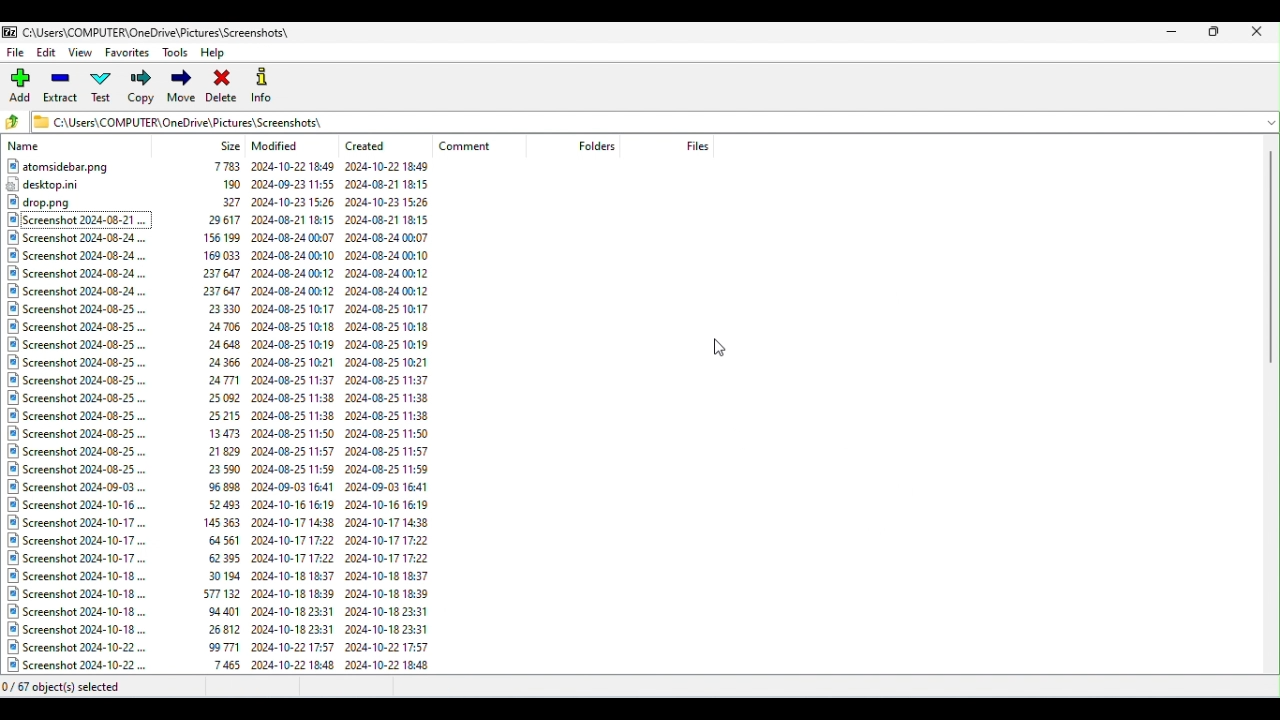 Image resolution: width=1280 pixels, height=720 pixels. Describe the element at coordinates (48, 55) in the screenshot. I see `Edit` at that location.